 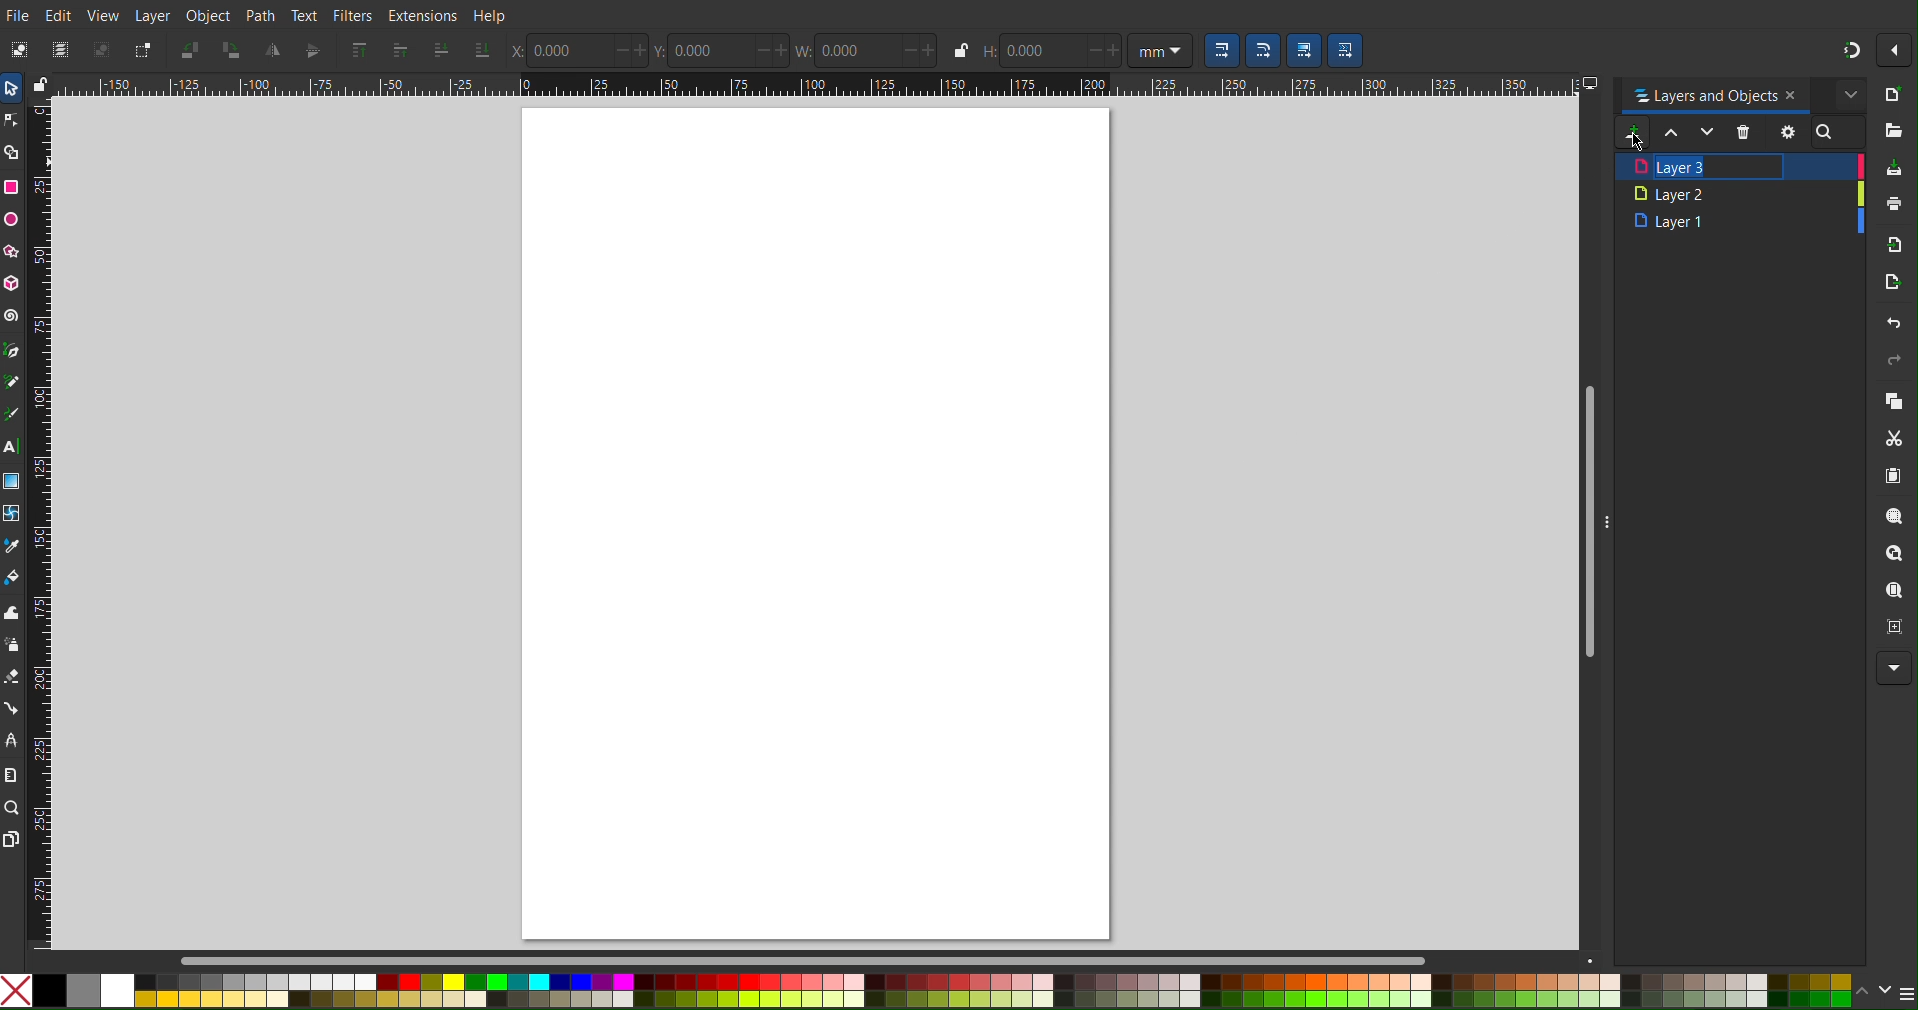 I want to click on Open Export, so click(x=1892, y=286).